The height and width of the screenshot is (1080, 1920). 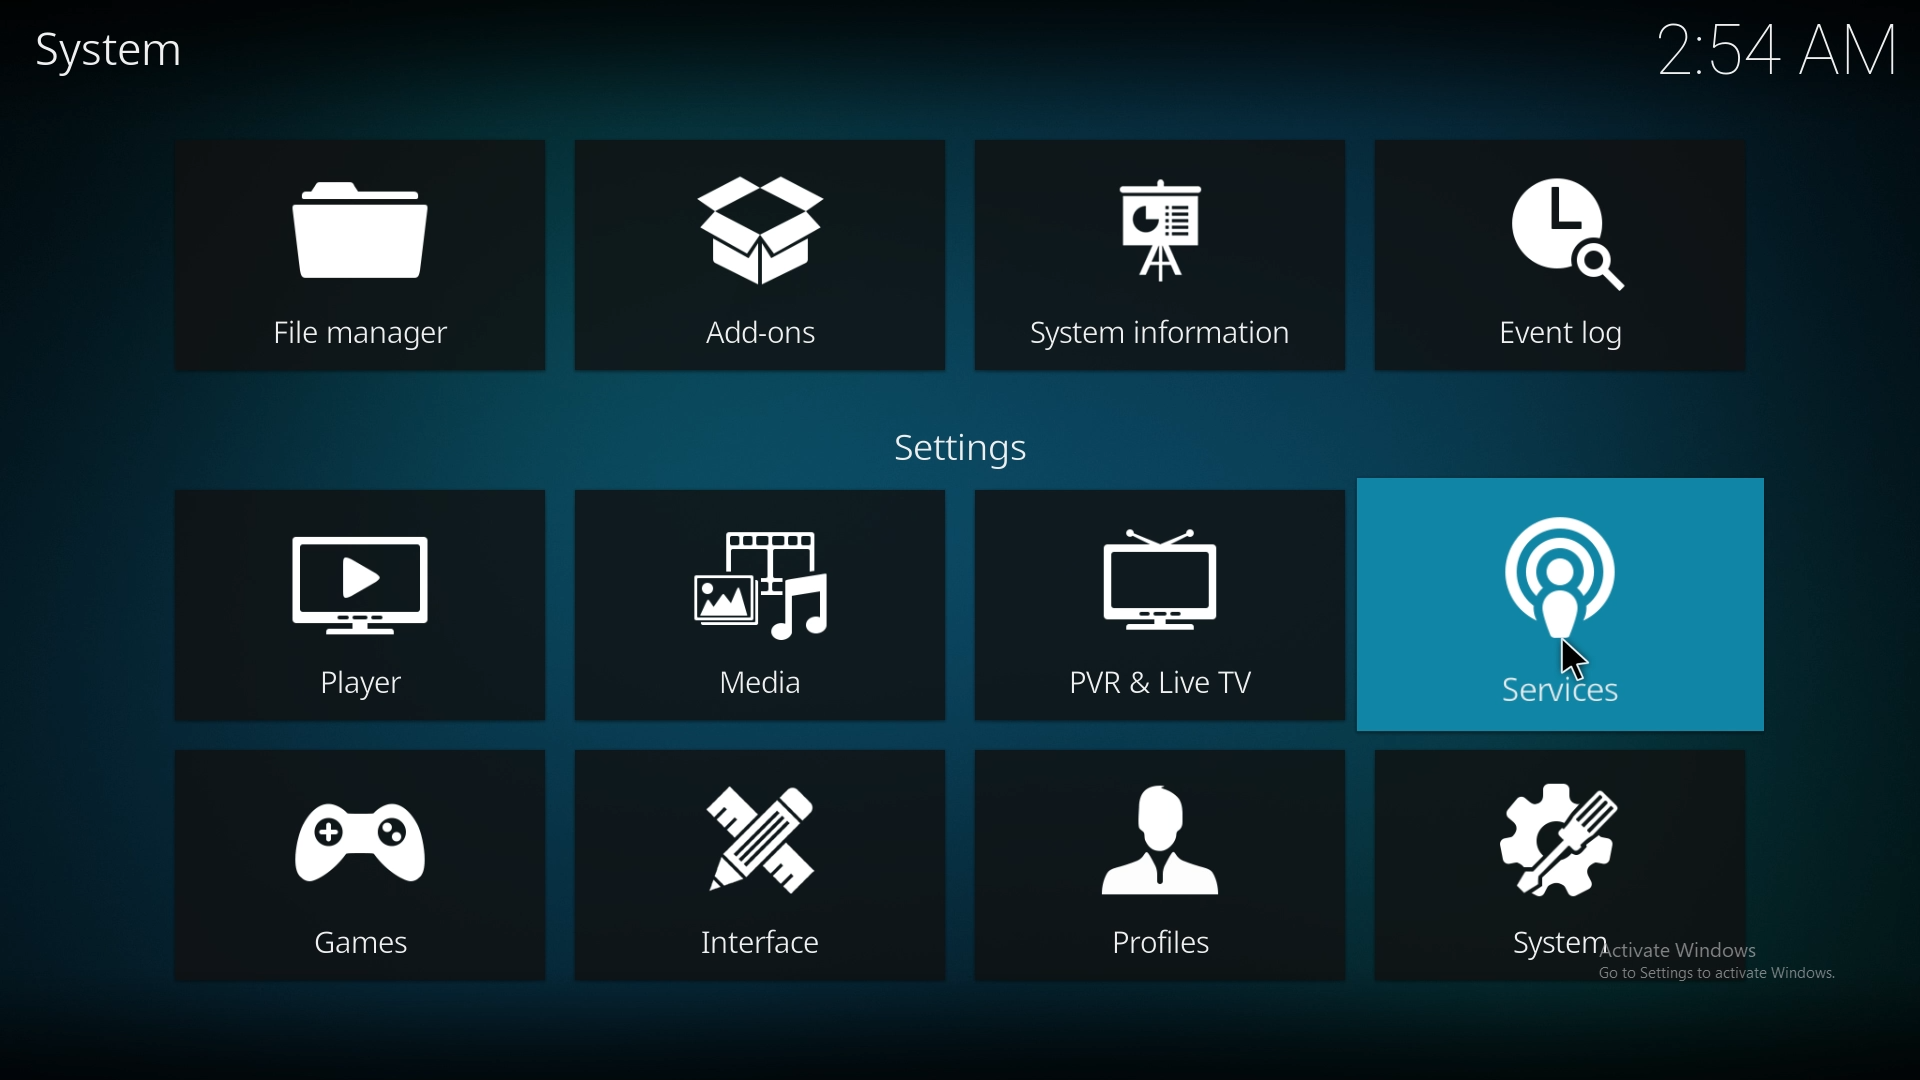 What do you see at coordinates (763, 608) in the screenshot?
I see `media` at bounding box center [763, 608].